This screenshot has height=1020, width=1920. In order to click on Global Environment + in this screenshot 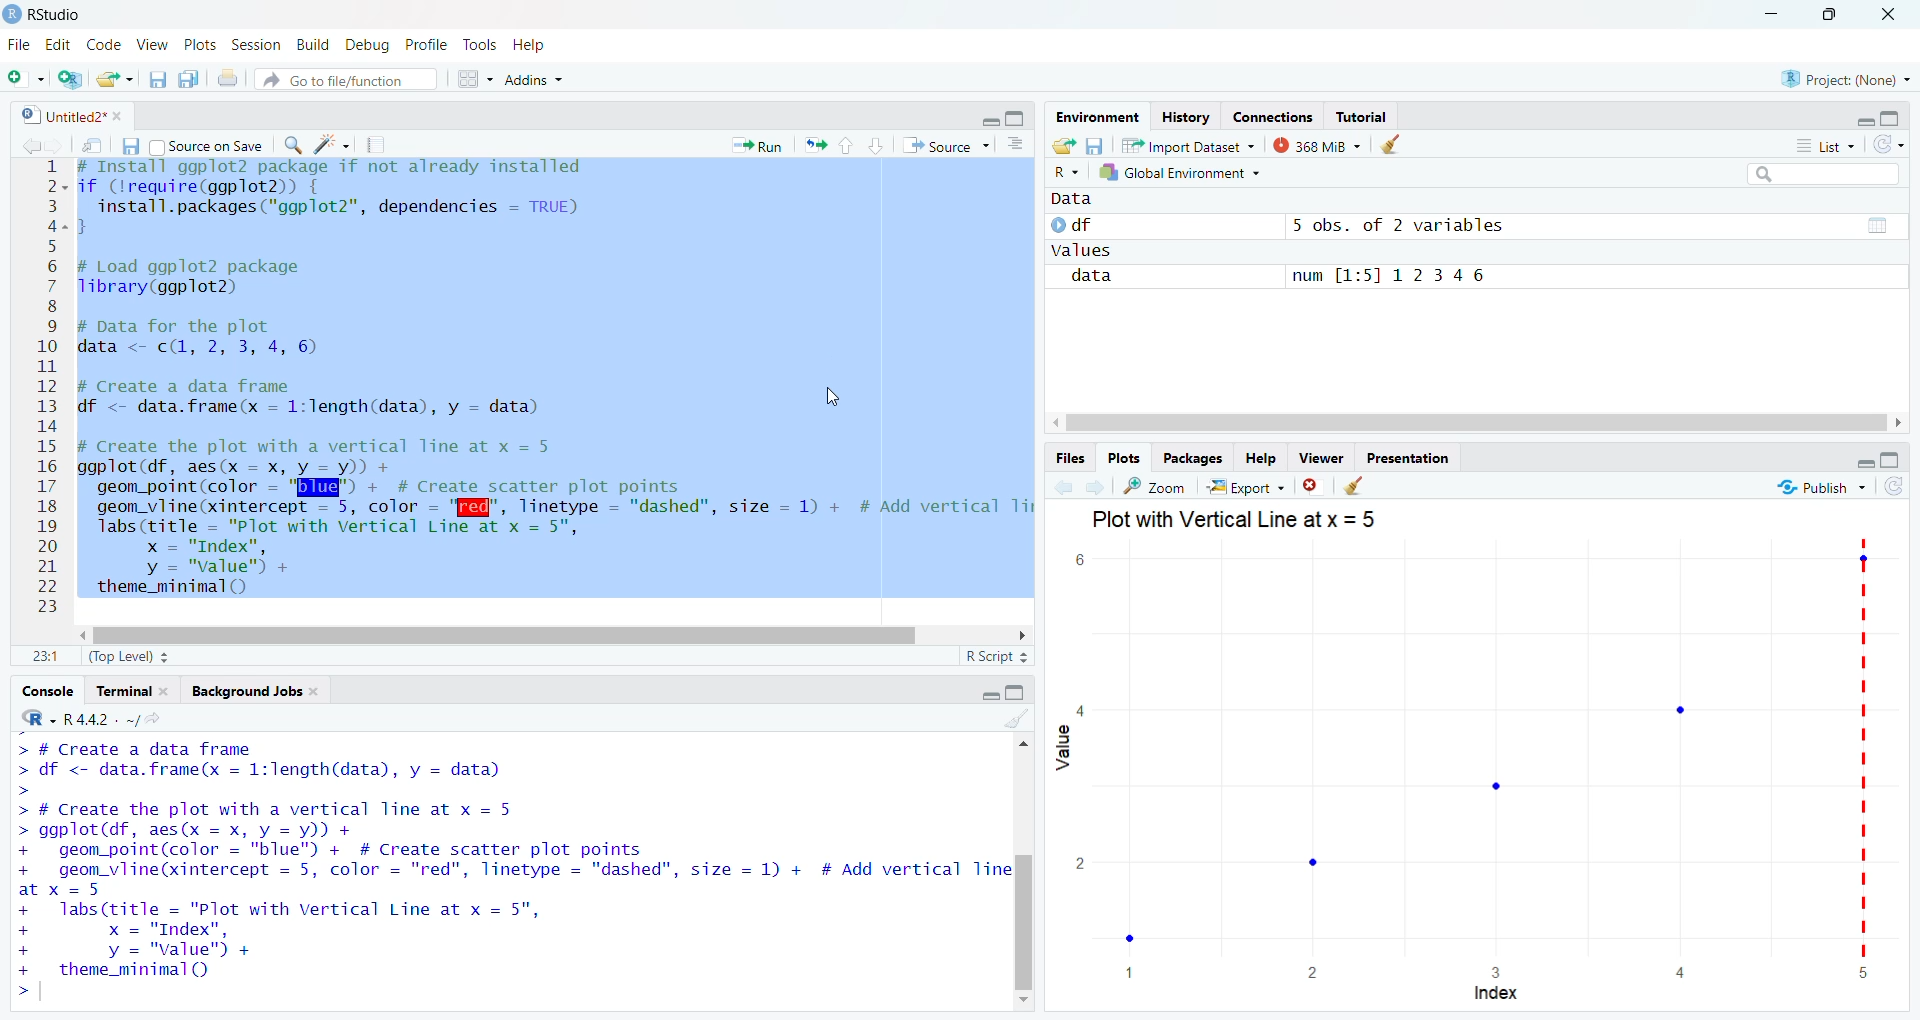, I will do `click(1180, 173)`.